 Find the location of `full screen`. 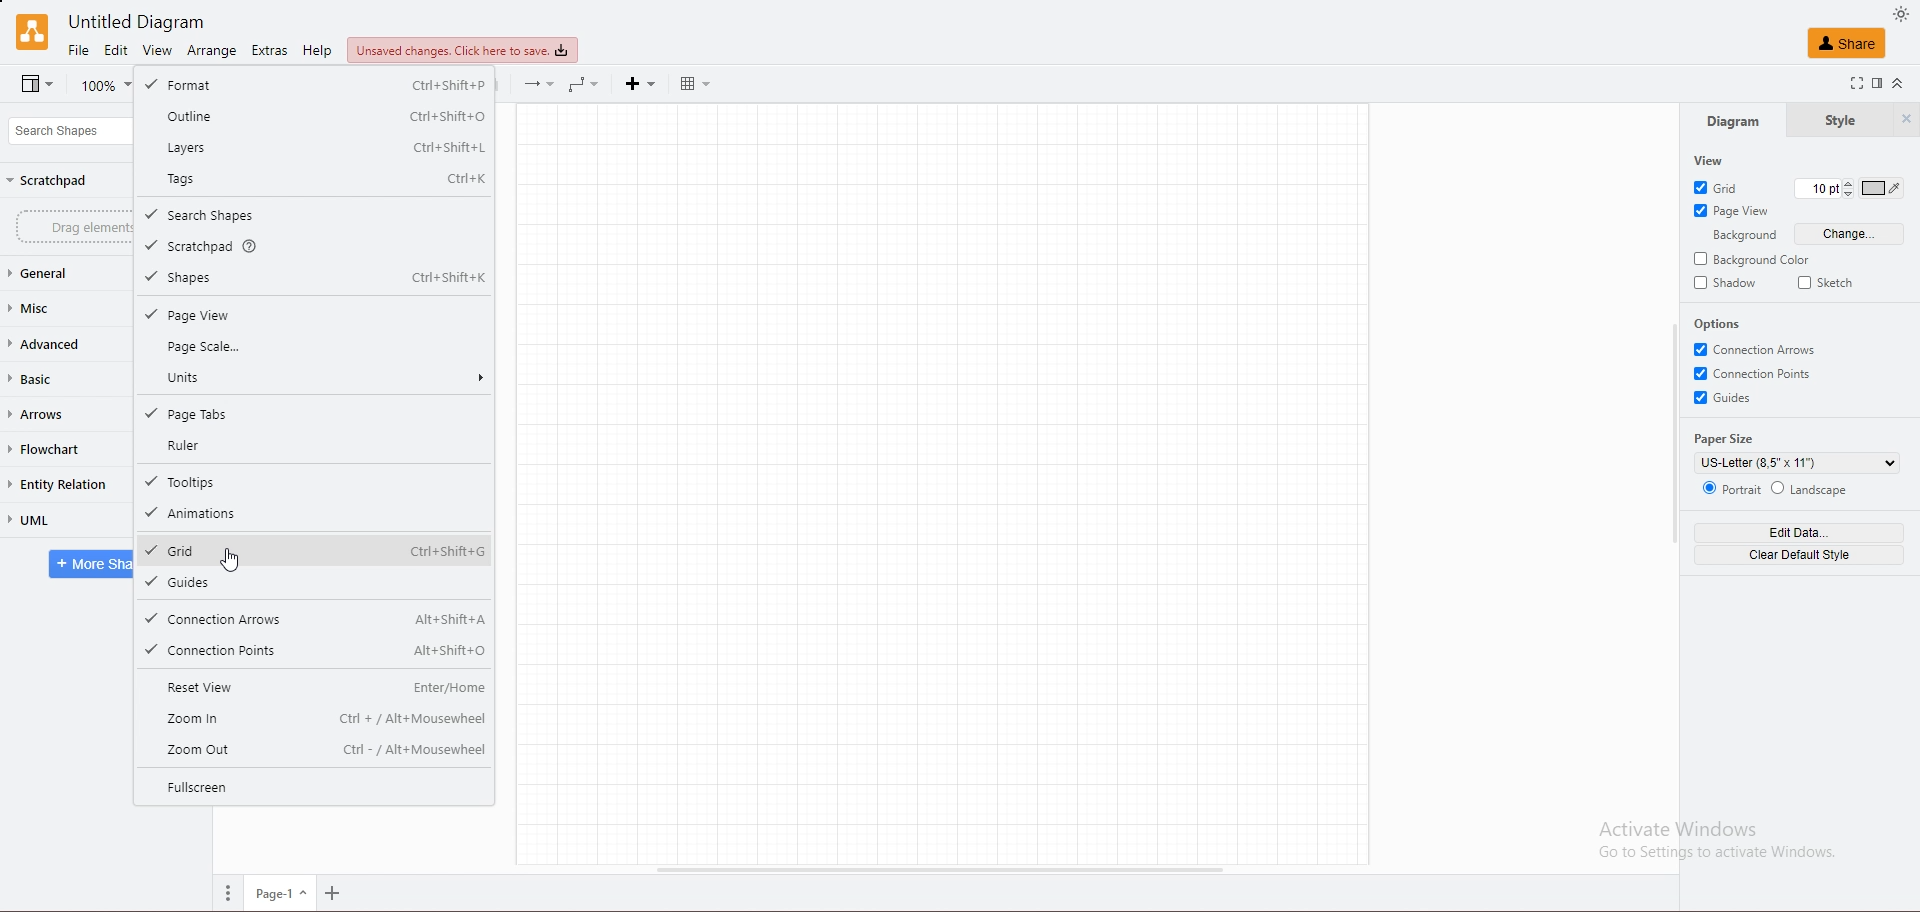

full screen is located at coordinates (1852, 84).